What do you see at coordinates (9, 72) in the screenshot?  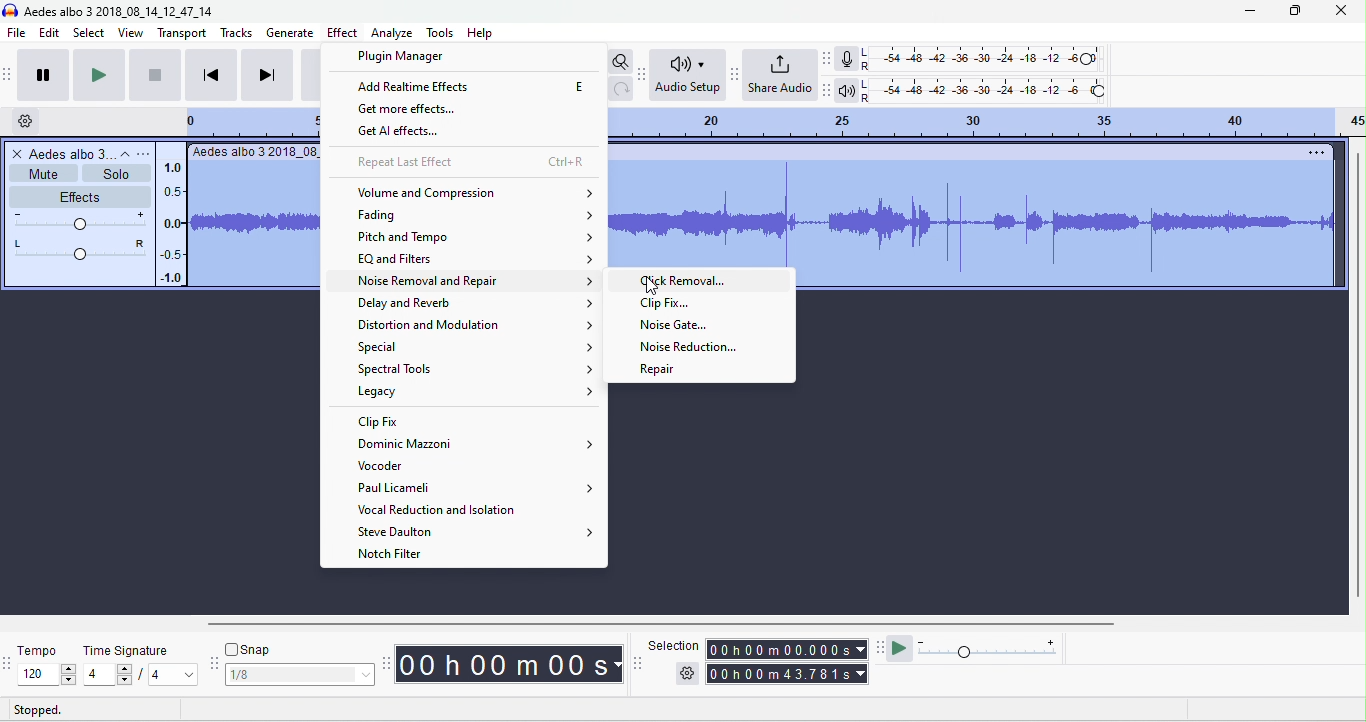 I see `audacity transport toolbar` at bounding box center [9, 72].